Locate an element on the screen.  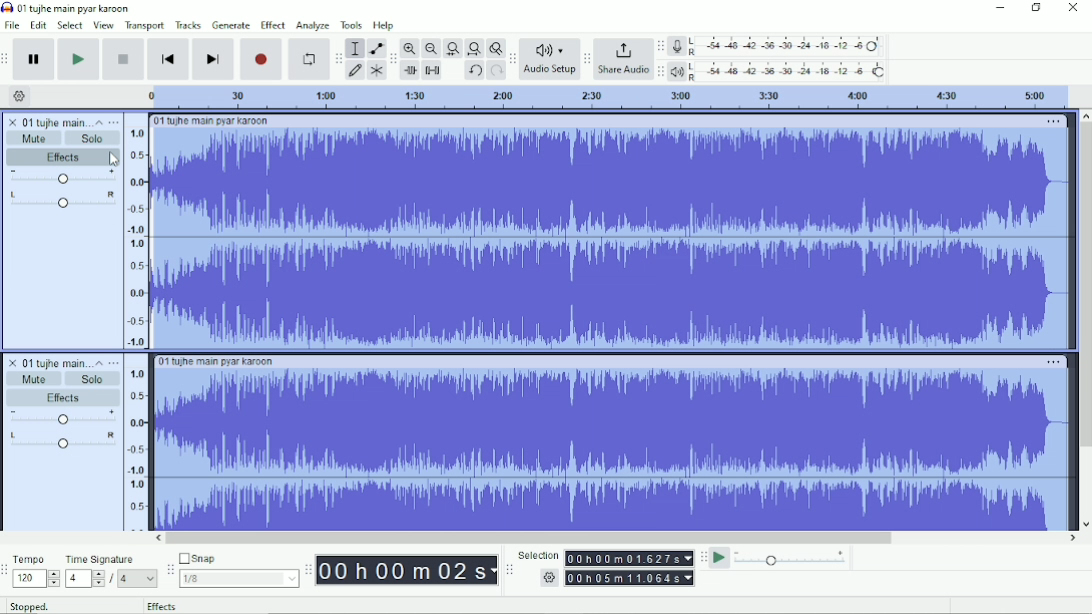
Tools is located at coordinates (351, 25).